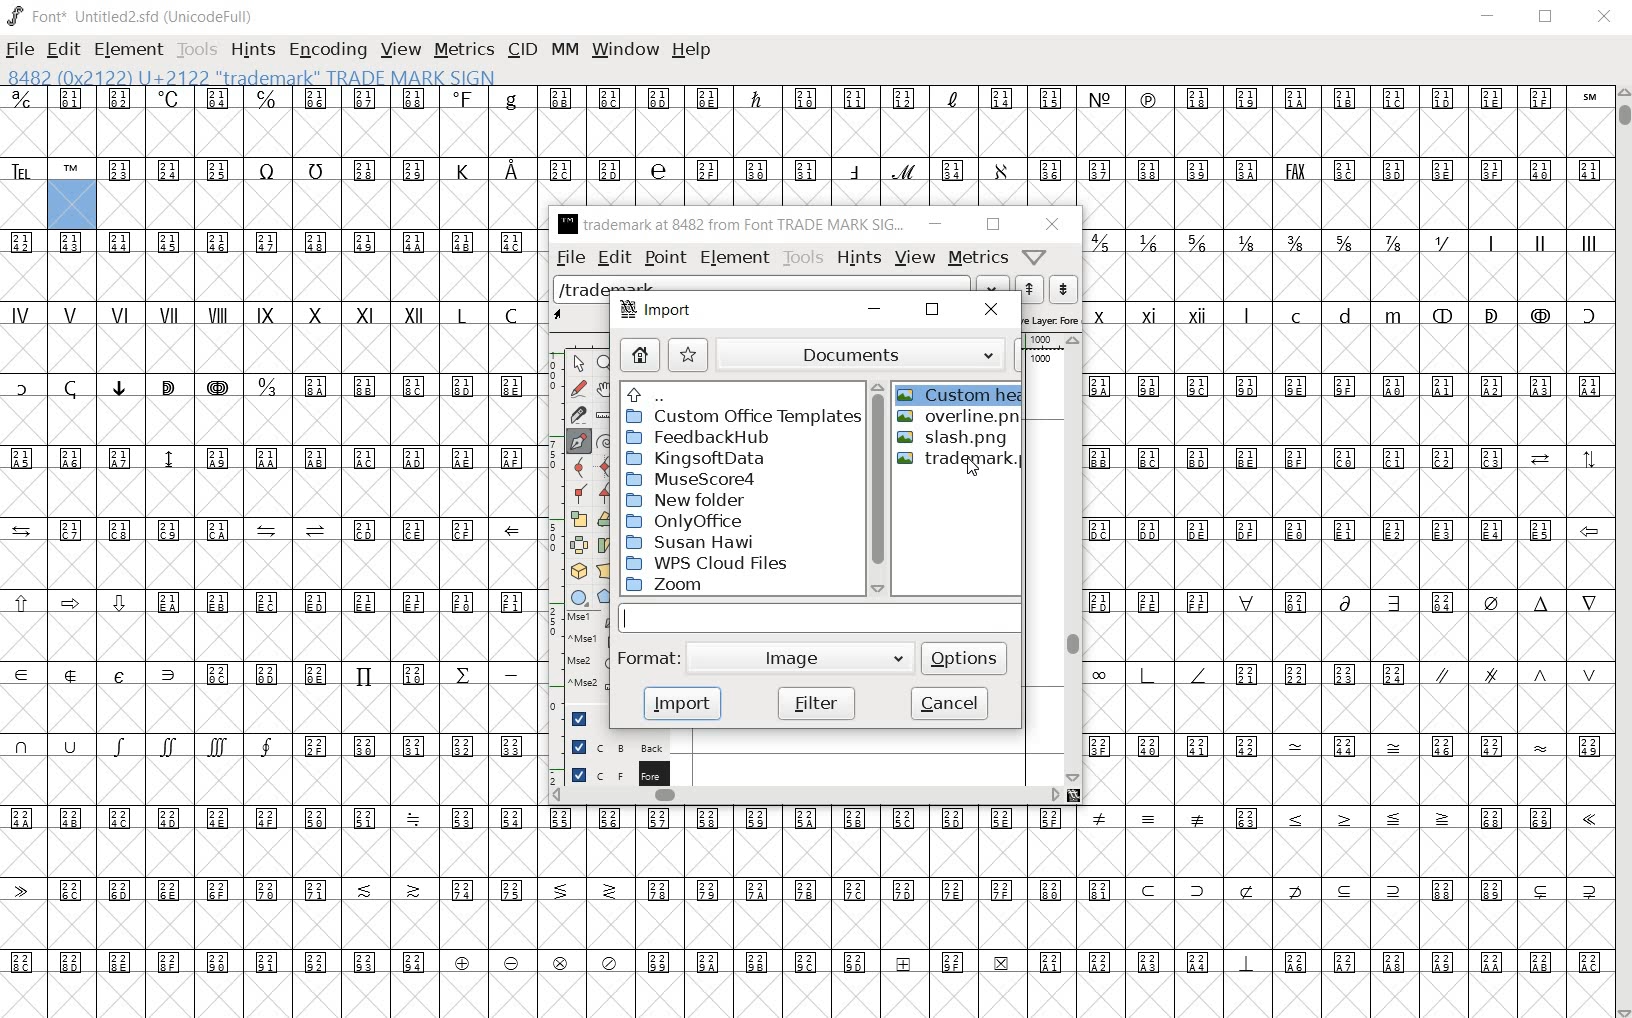 The height and width of the screenshot is (1018, 1632). What do you see at coordinates (604, 365) in the screenshot?
I see `magnify` at bounding box center [604, 365].